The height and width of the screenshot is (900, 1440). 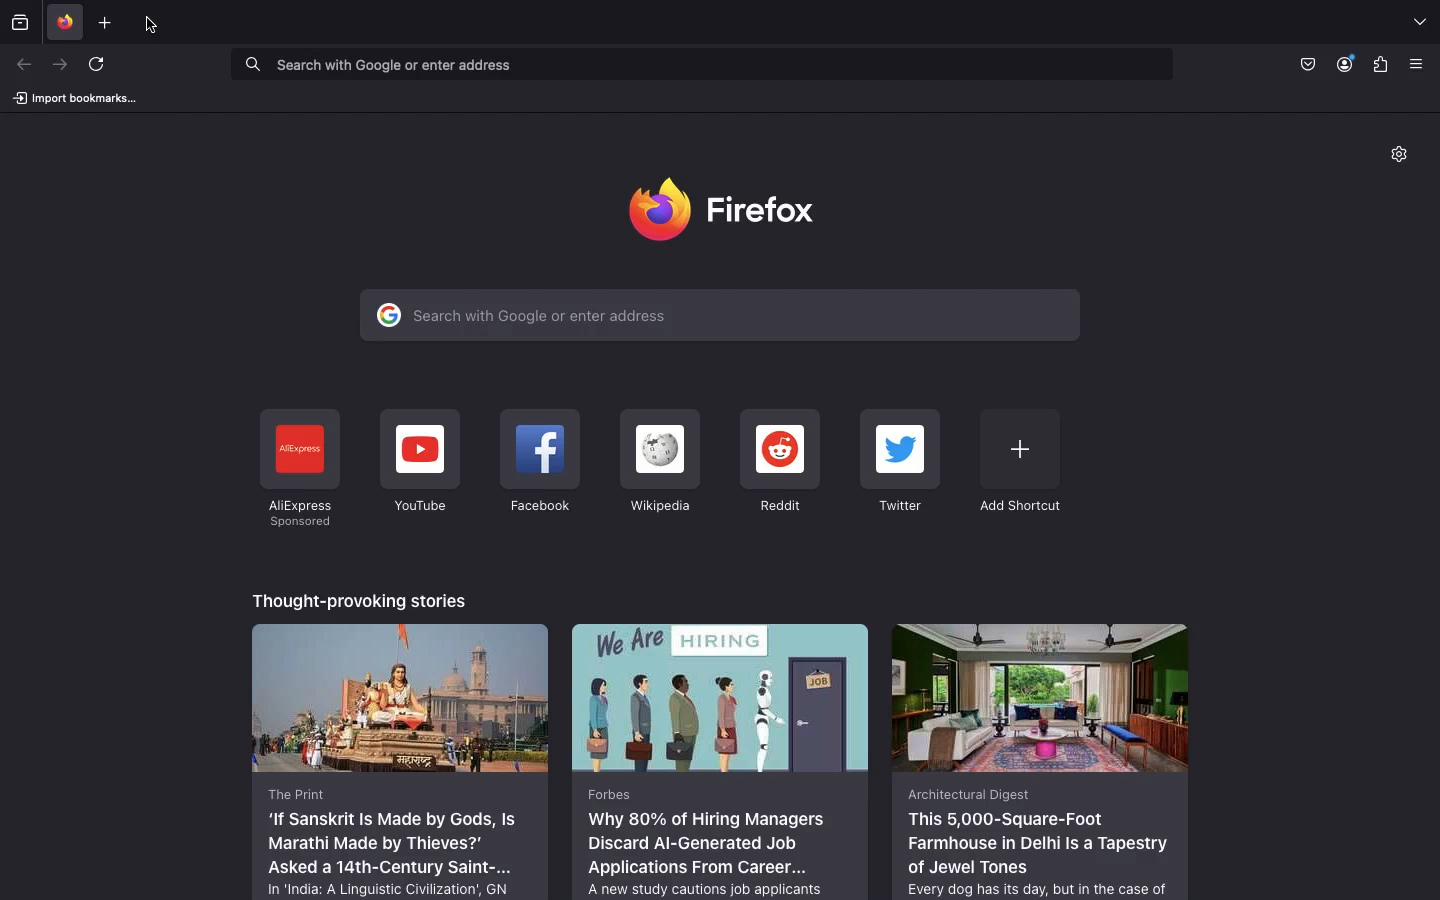 I want to click on Import bookmarks, so click(x=74, y=97).